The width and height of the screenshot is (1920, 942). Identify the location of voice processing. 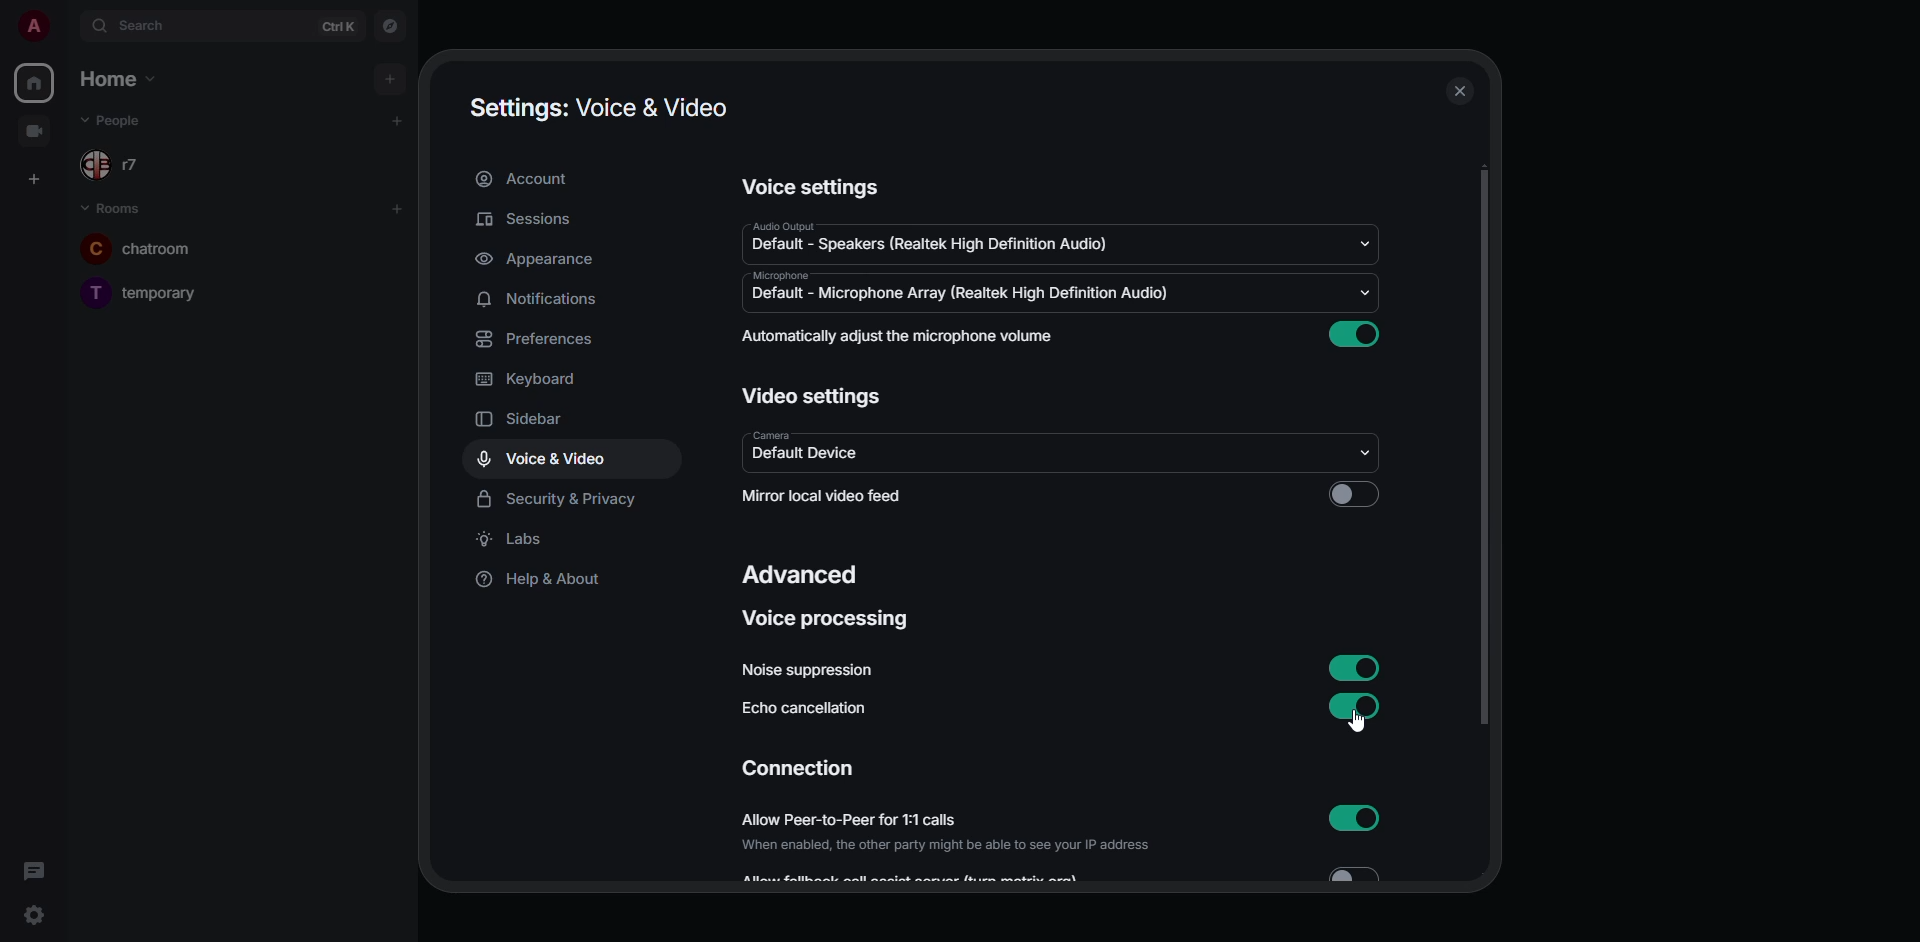
(831, 621).